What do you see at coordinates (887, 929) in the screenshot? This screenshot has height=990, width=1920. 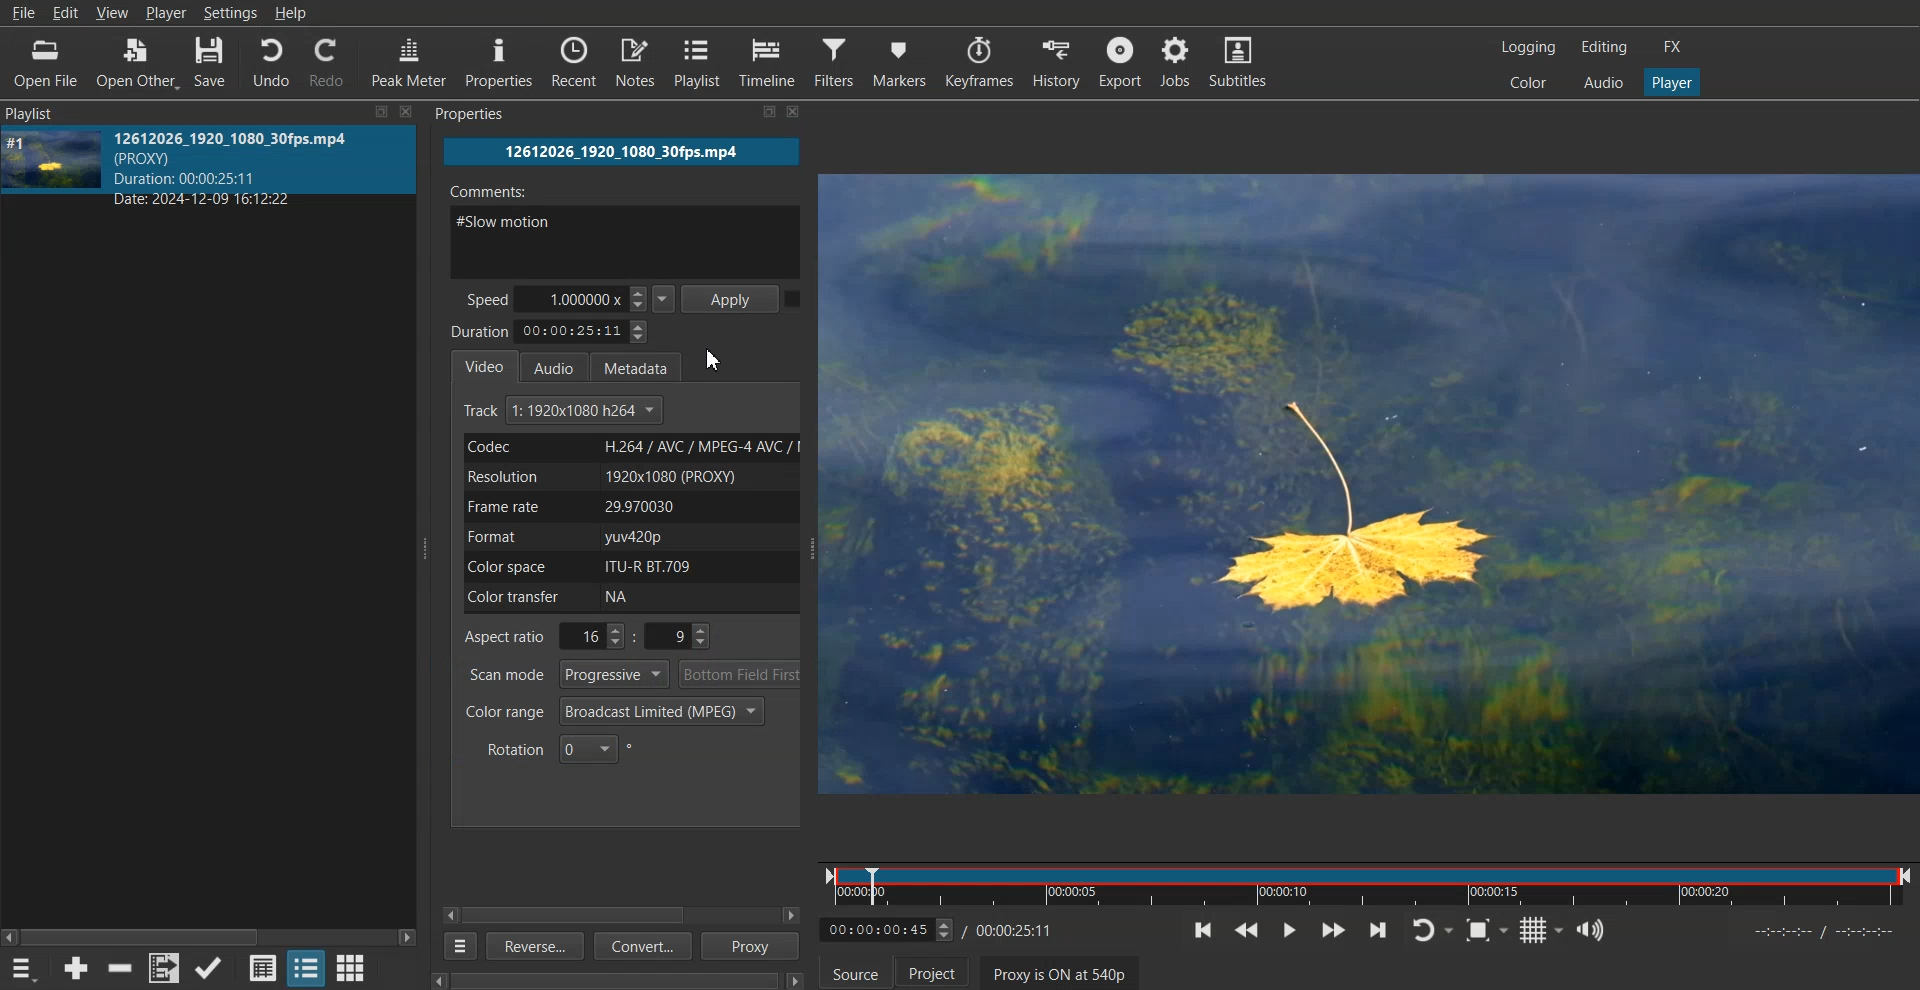 I see `Video Time adjuster` at bounding box center [887, 929].